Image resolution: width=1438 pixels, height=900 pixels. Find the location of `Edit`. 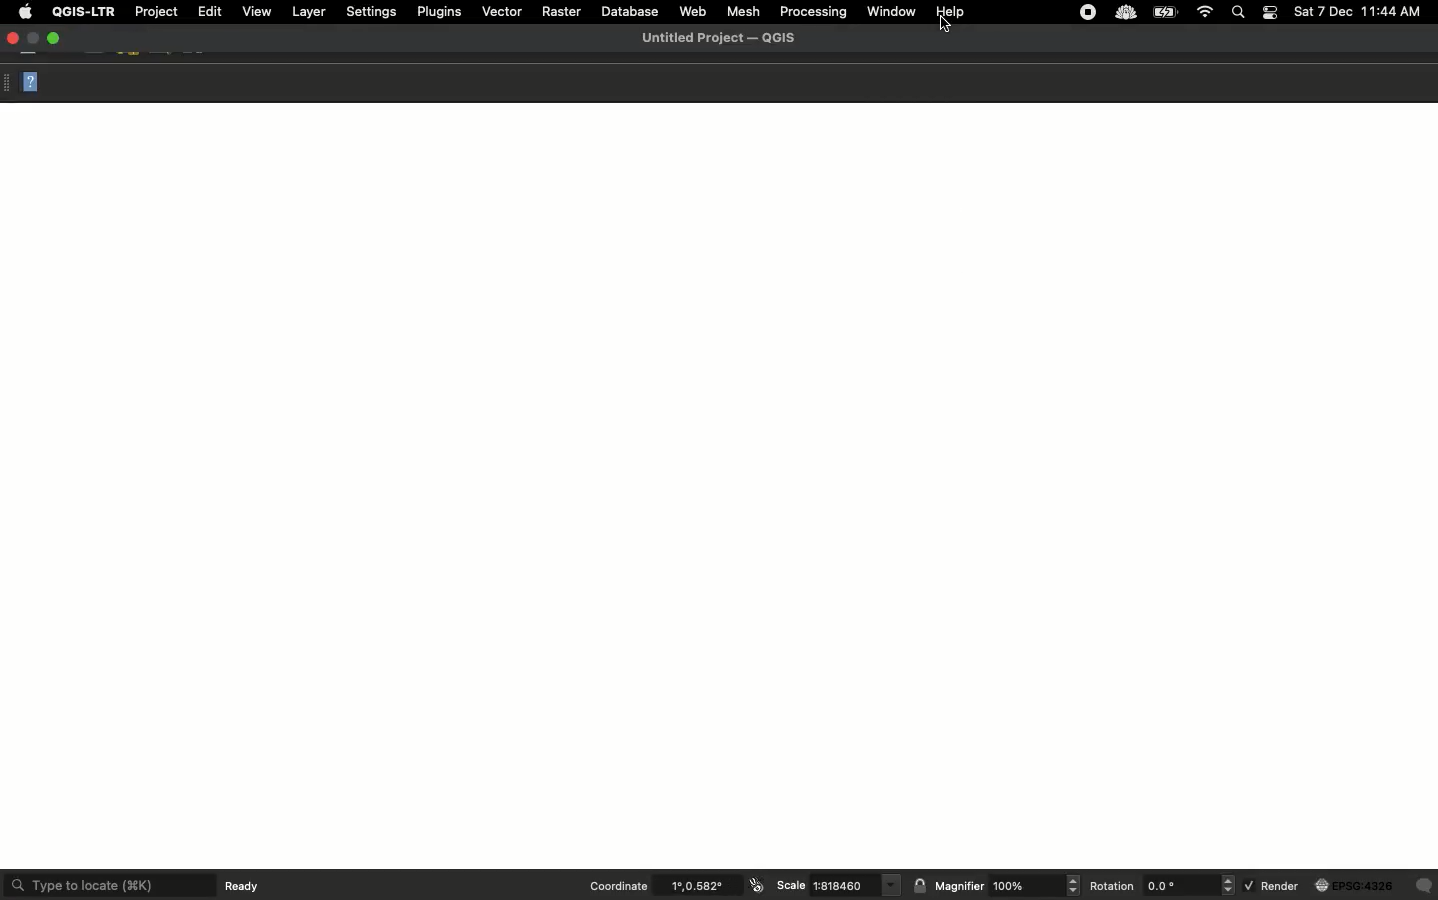

Edit is located at coordinates (209, 11).